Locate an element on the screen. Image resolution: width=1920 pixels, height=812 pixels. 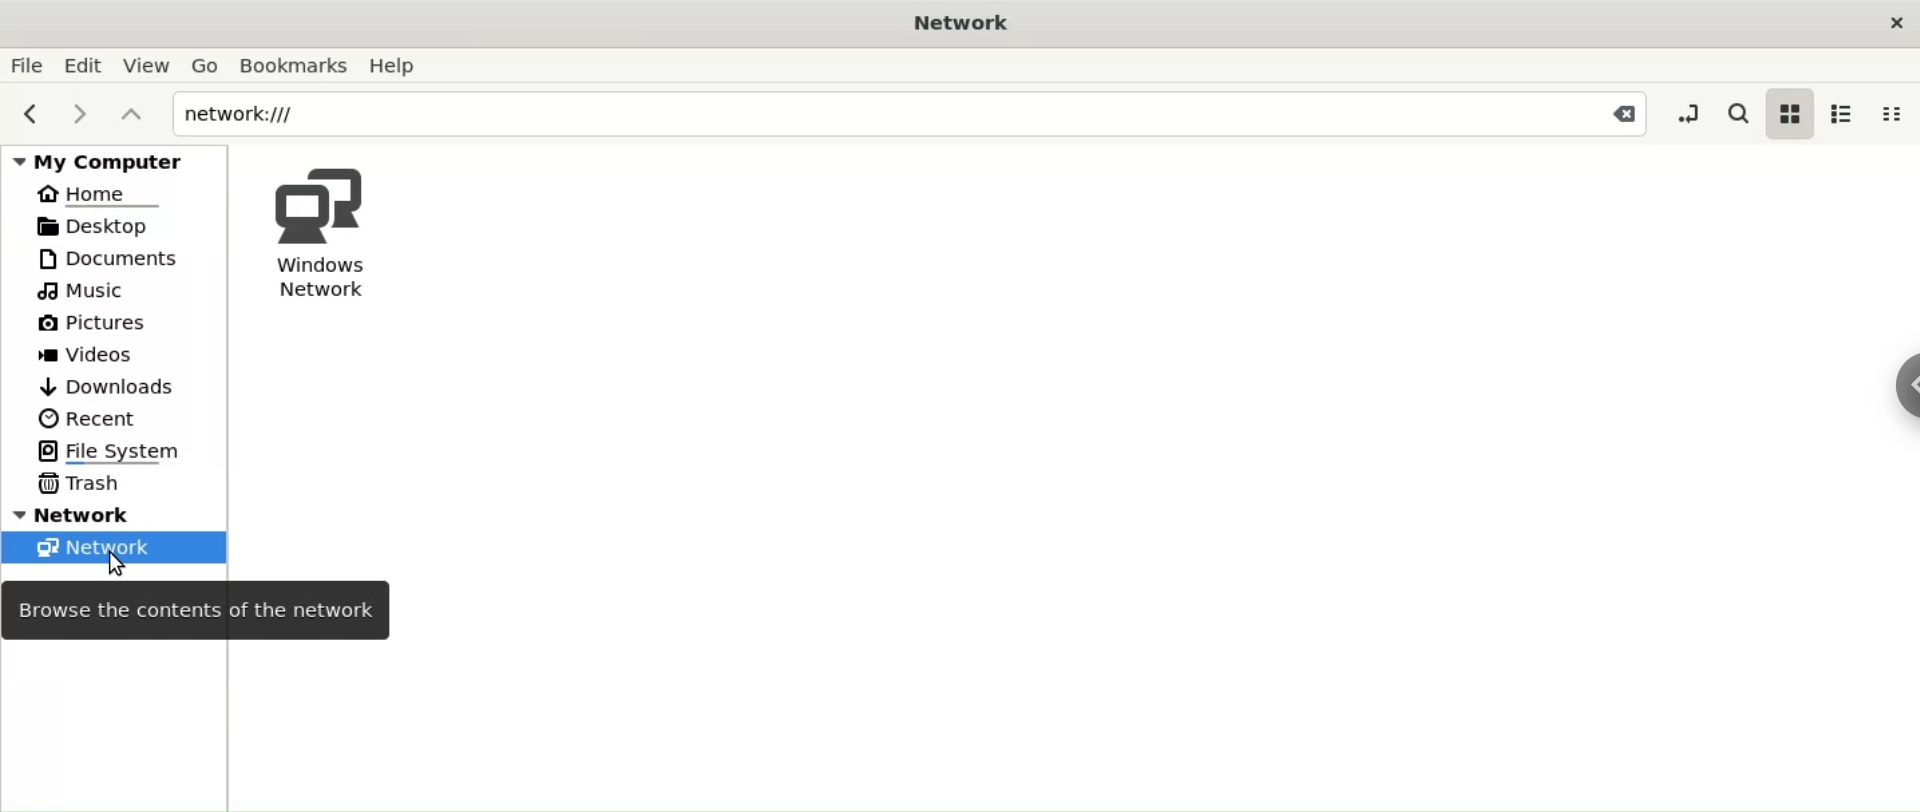
parent folders is located at coordinates (129, 111).